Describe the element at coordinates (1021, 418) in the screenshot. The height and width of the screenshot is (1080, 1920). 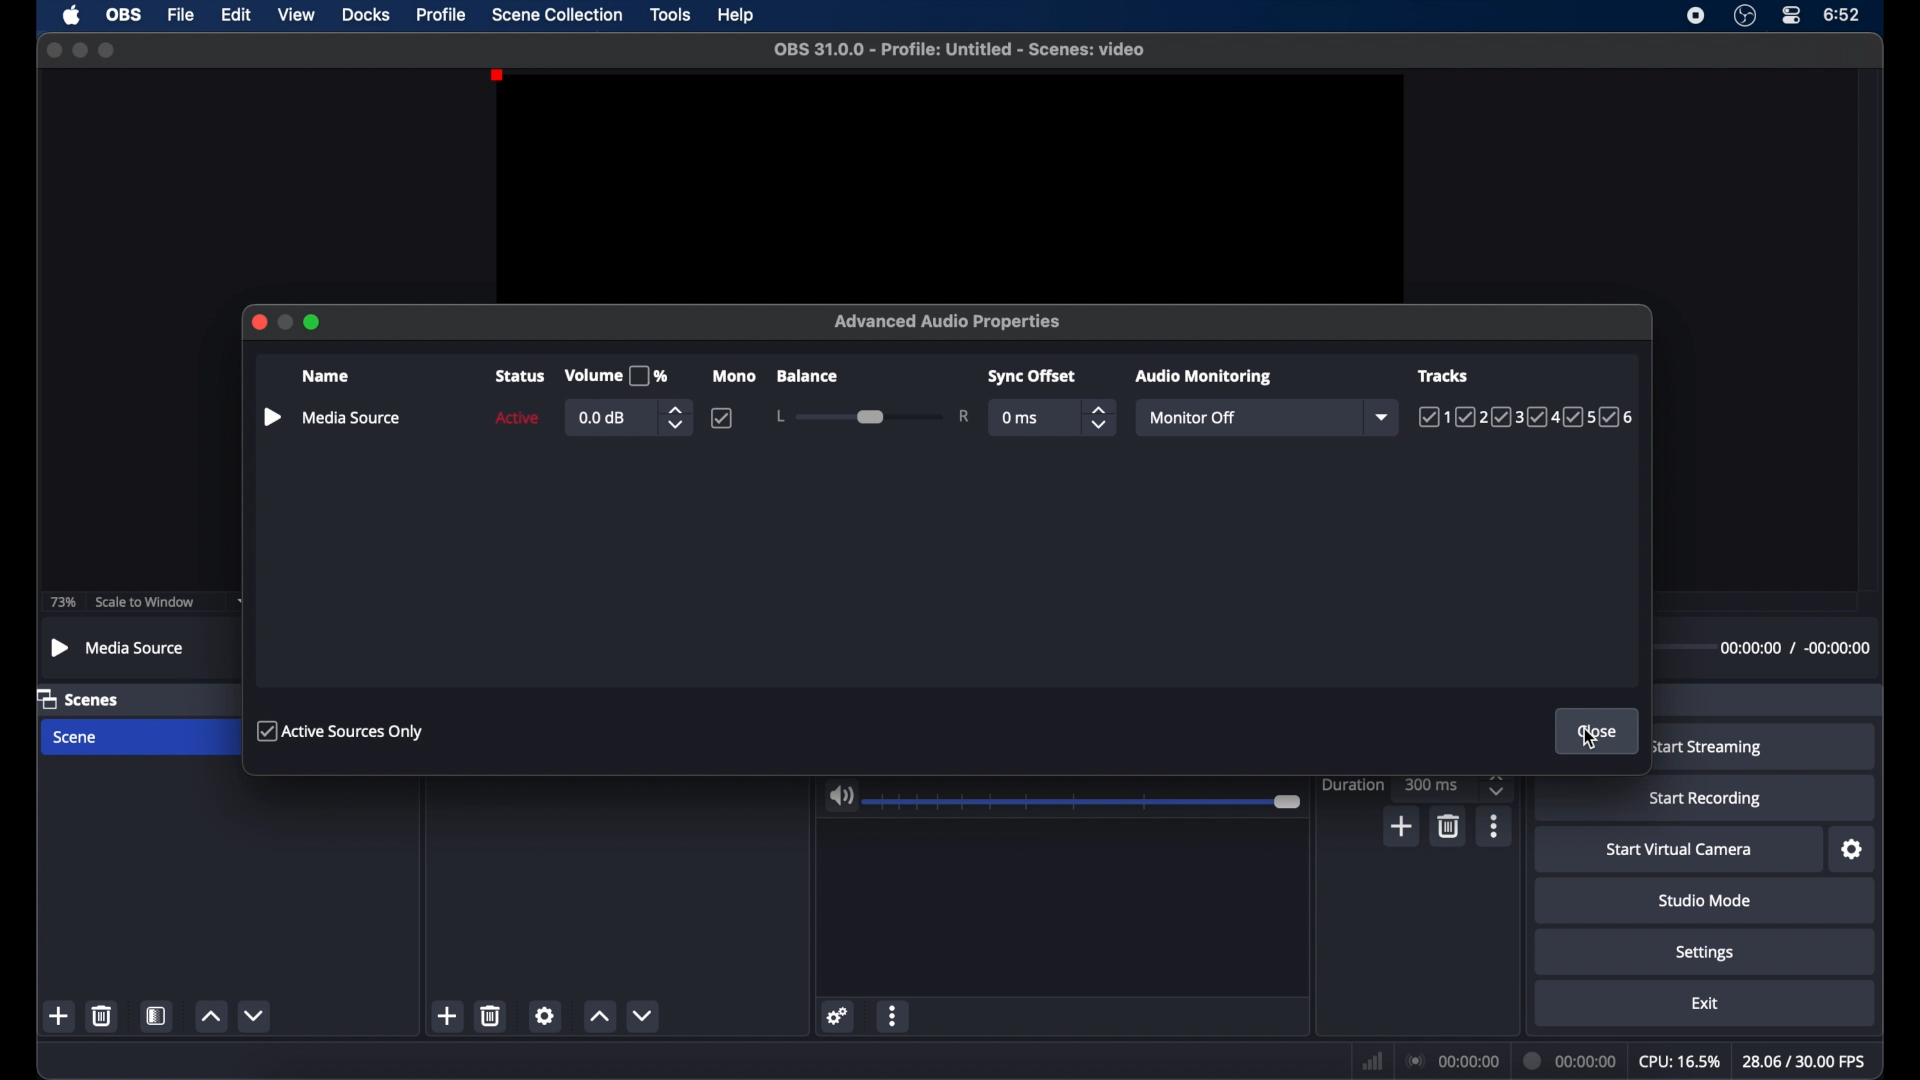
I see `0 ms` at that location.